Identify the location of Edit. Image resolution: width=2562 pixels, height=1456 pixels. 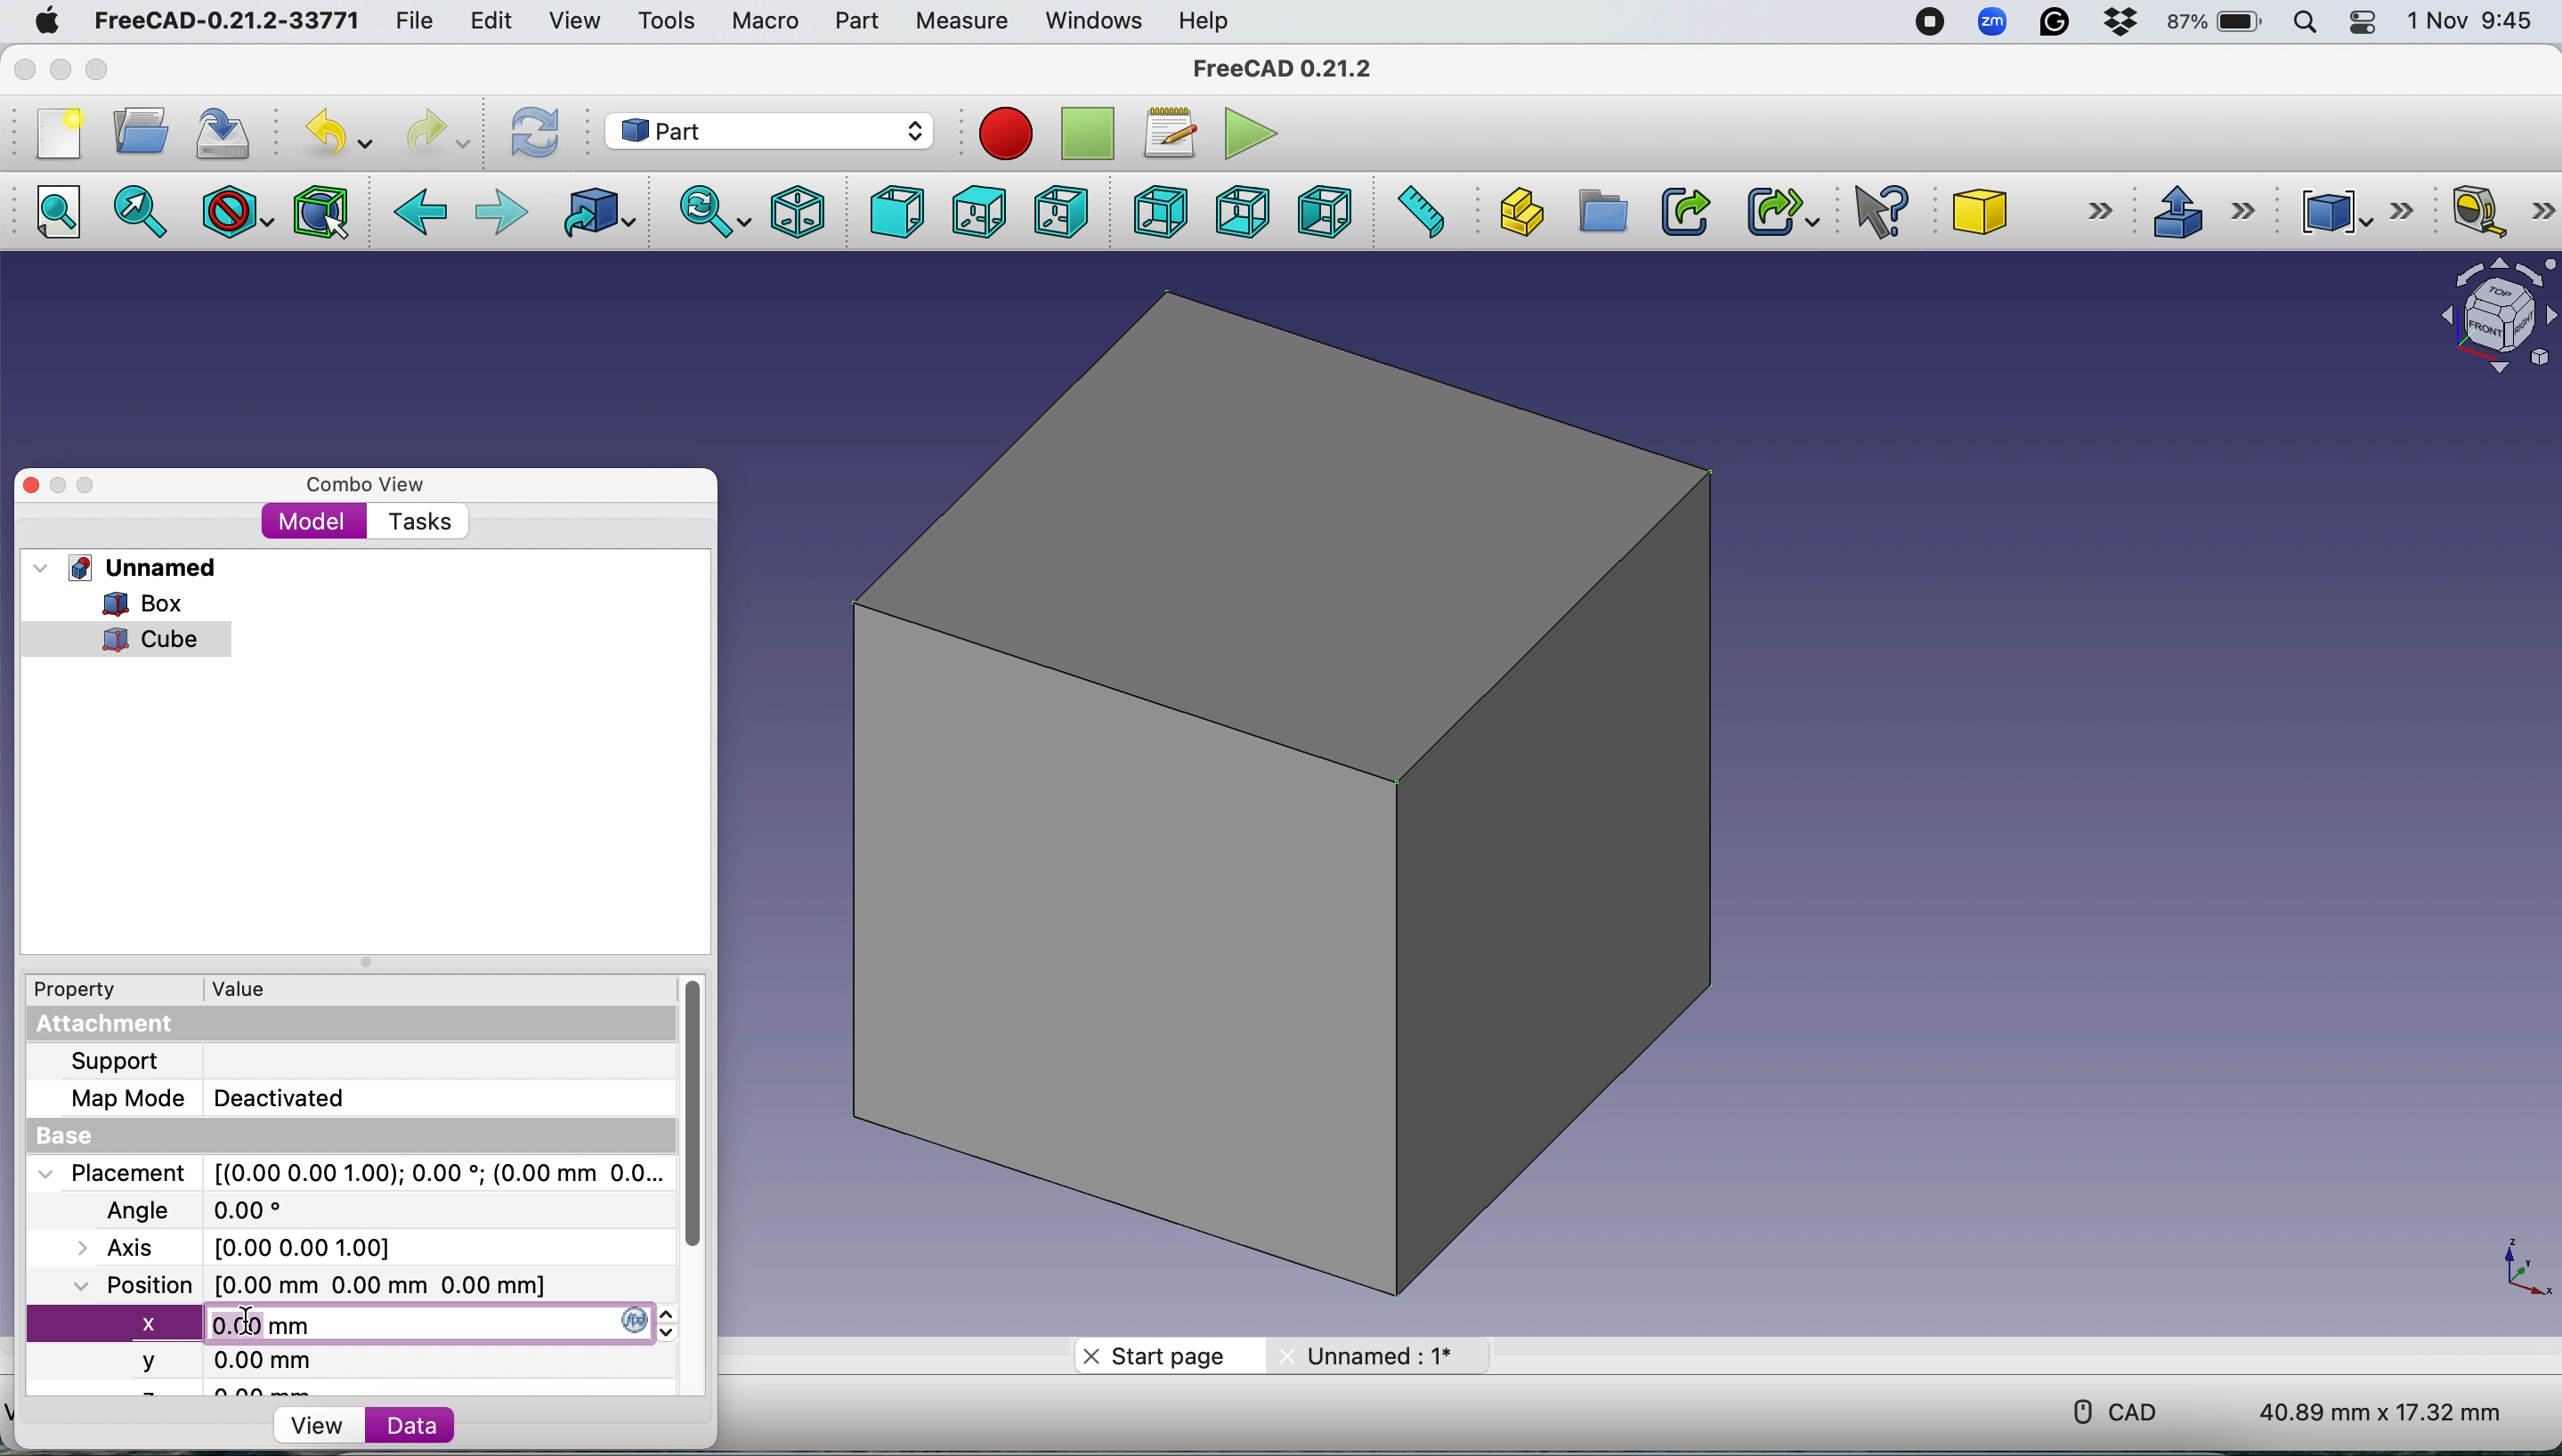
(487, 21).